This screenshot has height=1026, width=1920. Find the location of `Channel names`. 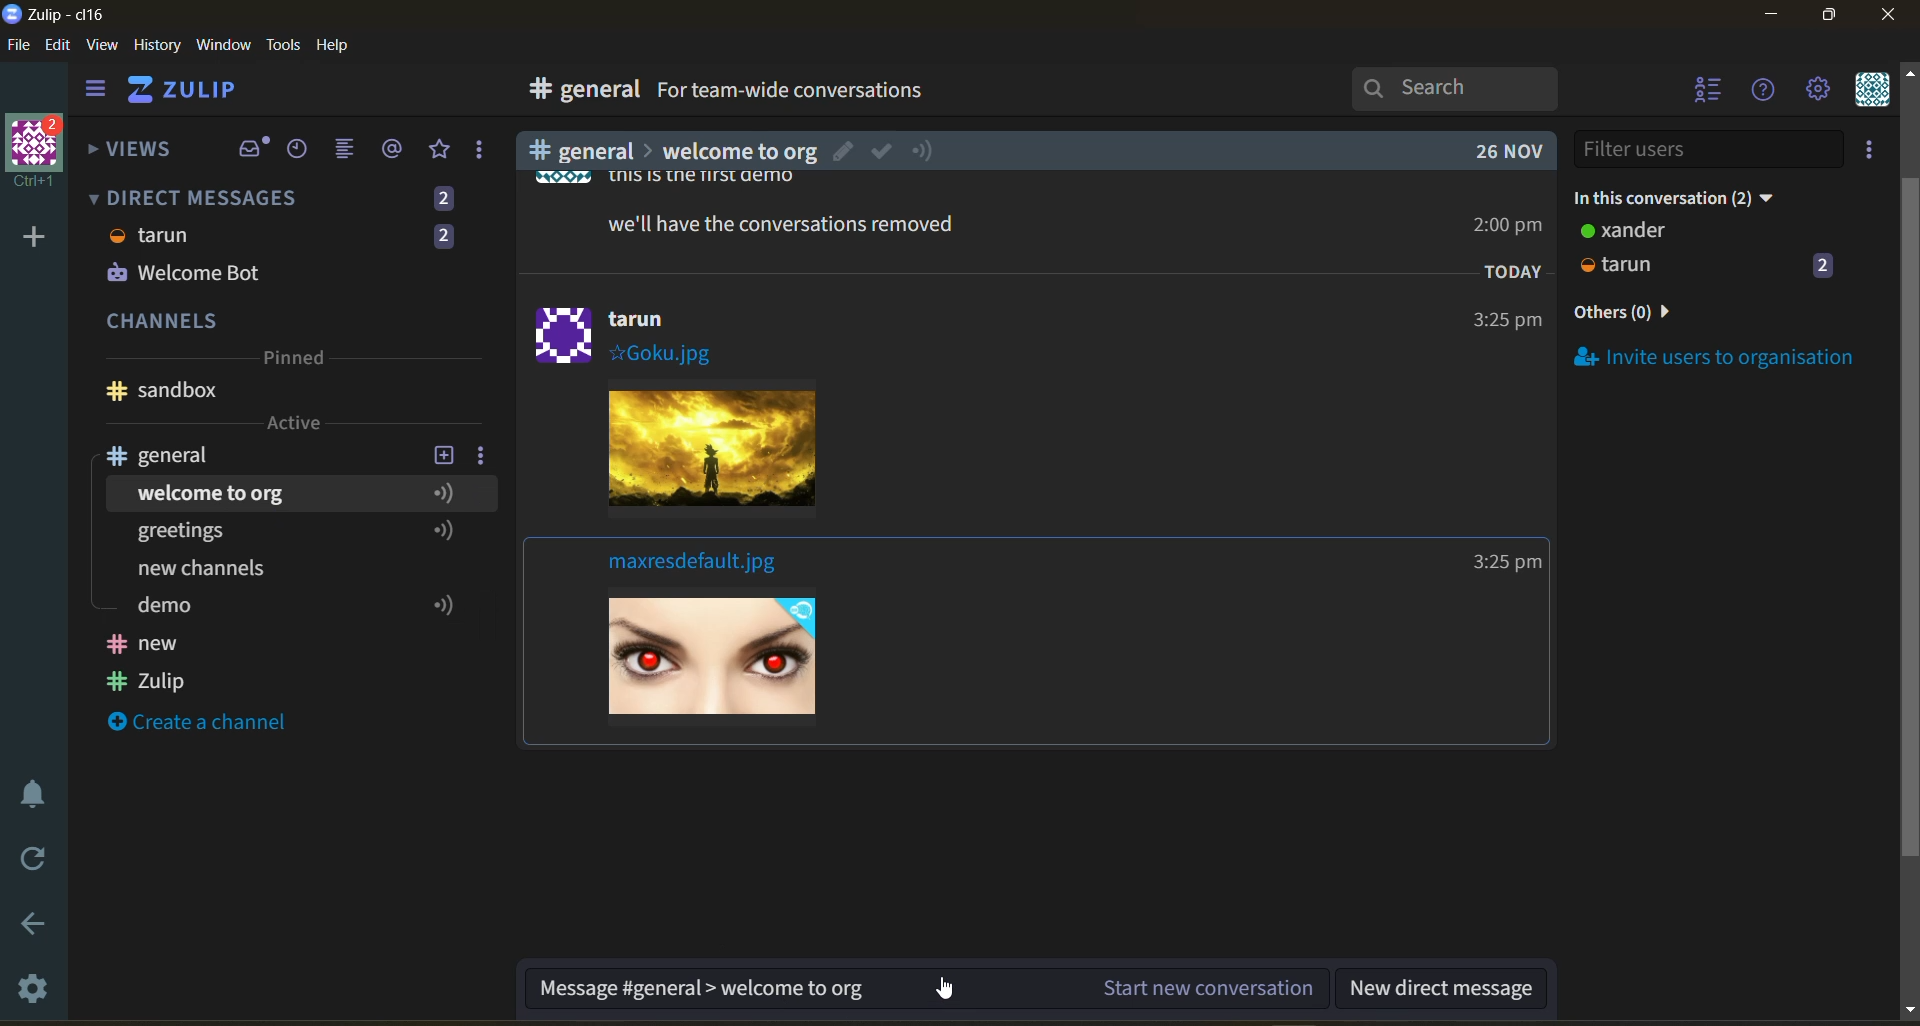

Channel names is located at coordinates (150, 665).